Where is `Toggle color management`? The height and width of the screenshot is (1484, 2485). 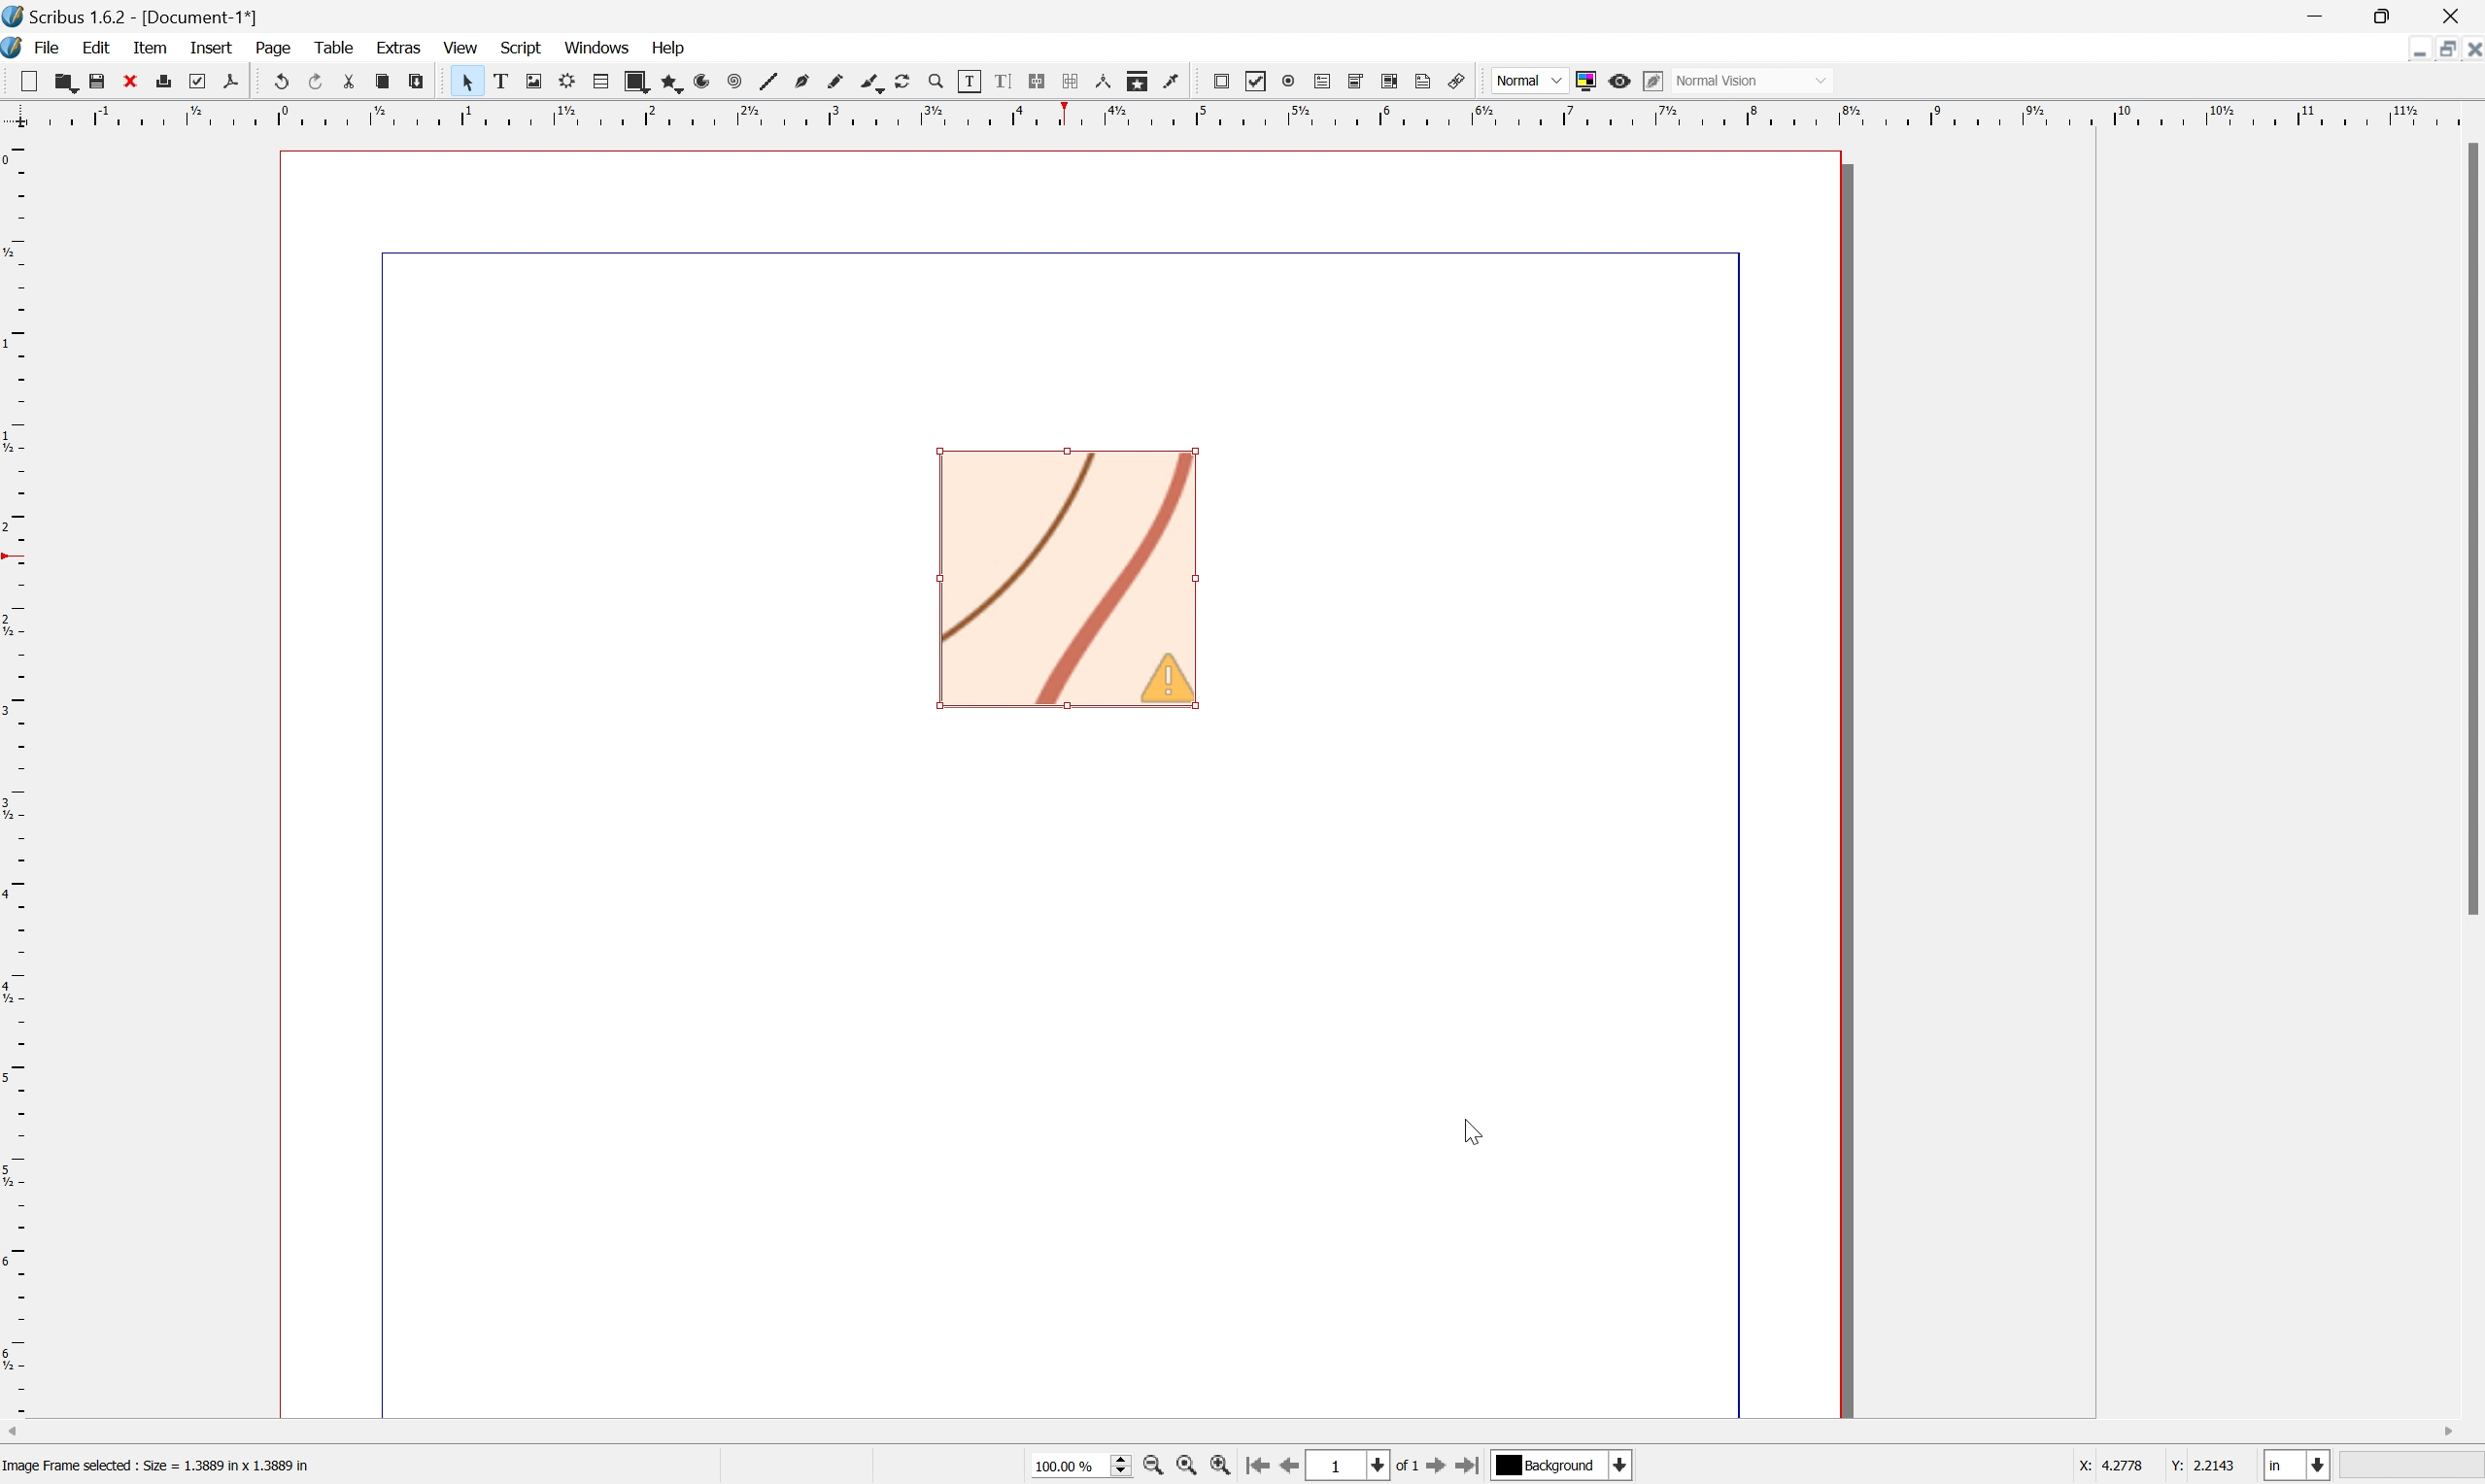 Toggle color management is located at coordinates (1587, 79).